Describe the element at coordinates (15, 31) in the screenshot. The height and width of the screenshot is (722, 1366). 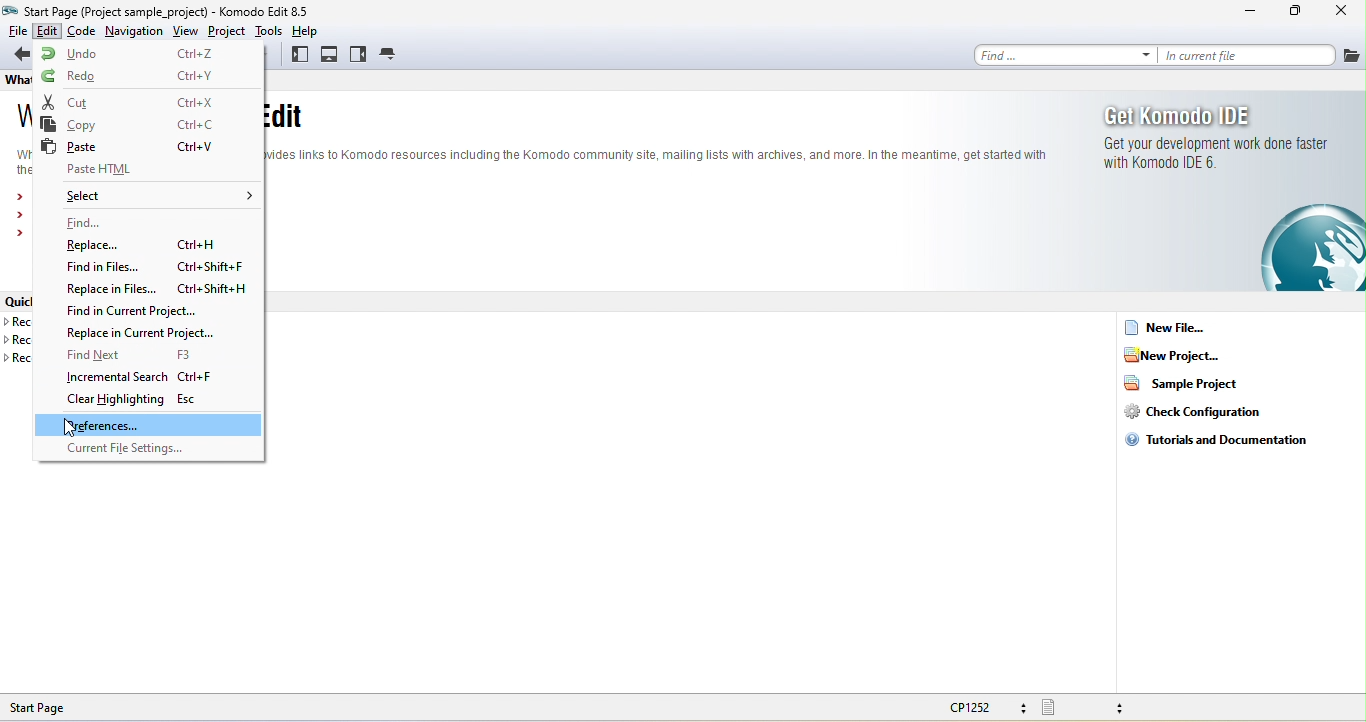
I see `file` at that location.